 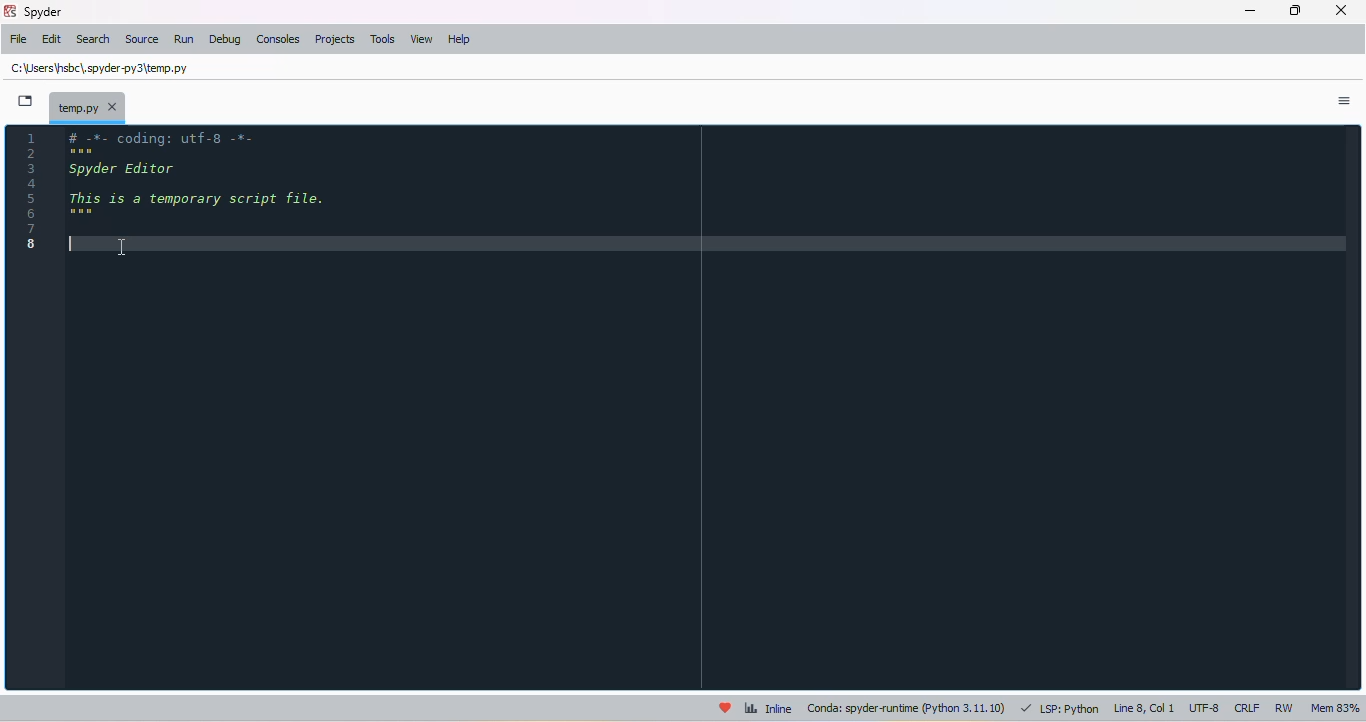 I want to click on temporary file, so click(x=88, y=106).